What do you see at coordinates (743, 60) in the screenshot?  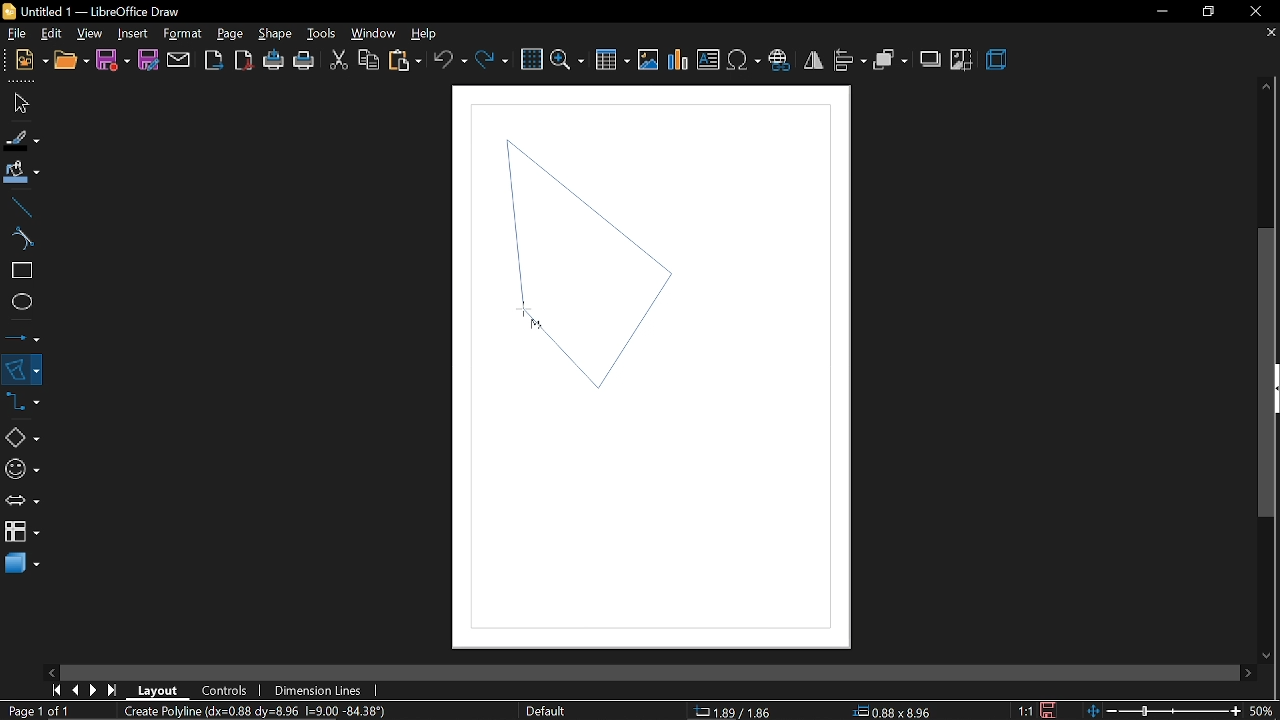 I see `insert symbol` at bounding box center [743, 60].